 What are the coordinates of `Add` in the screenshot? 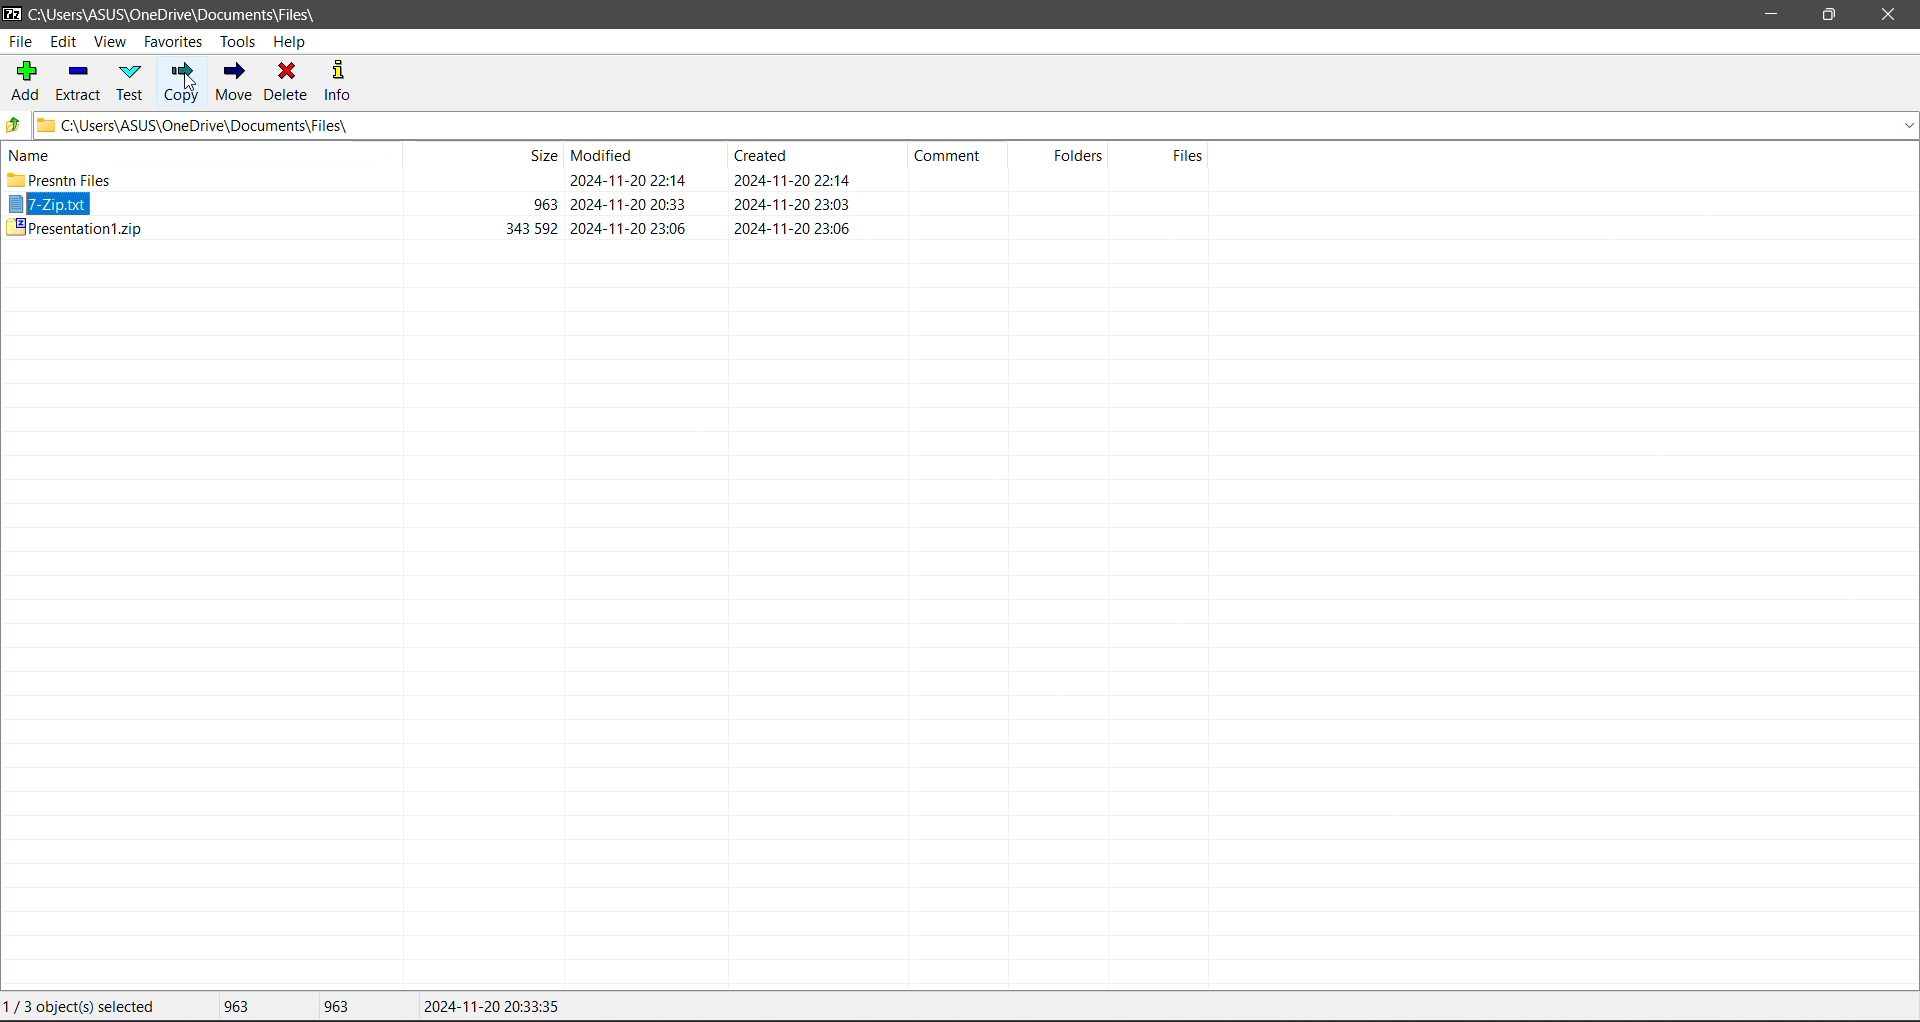 It's located at (23, 82).